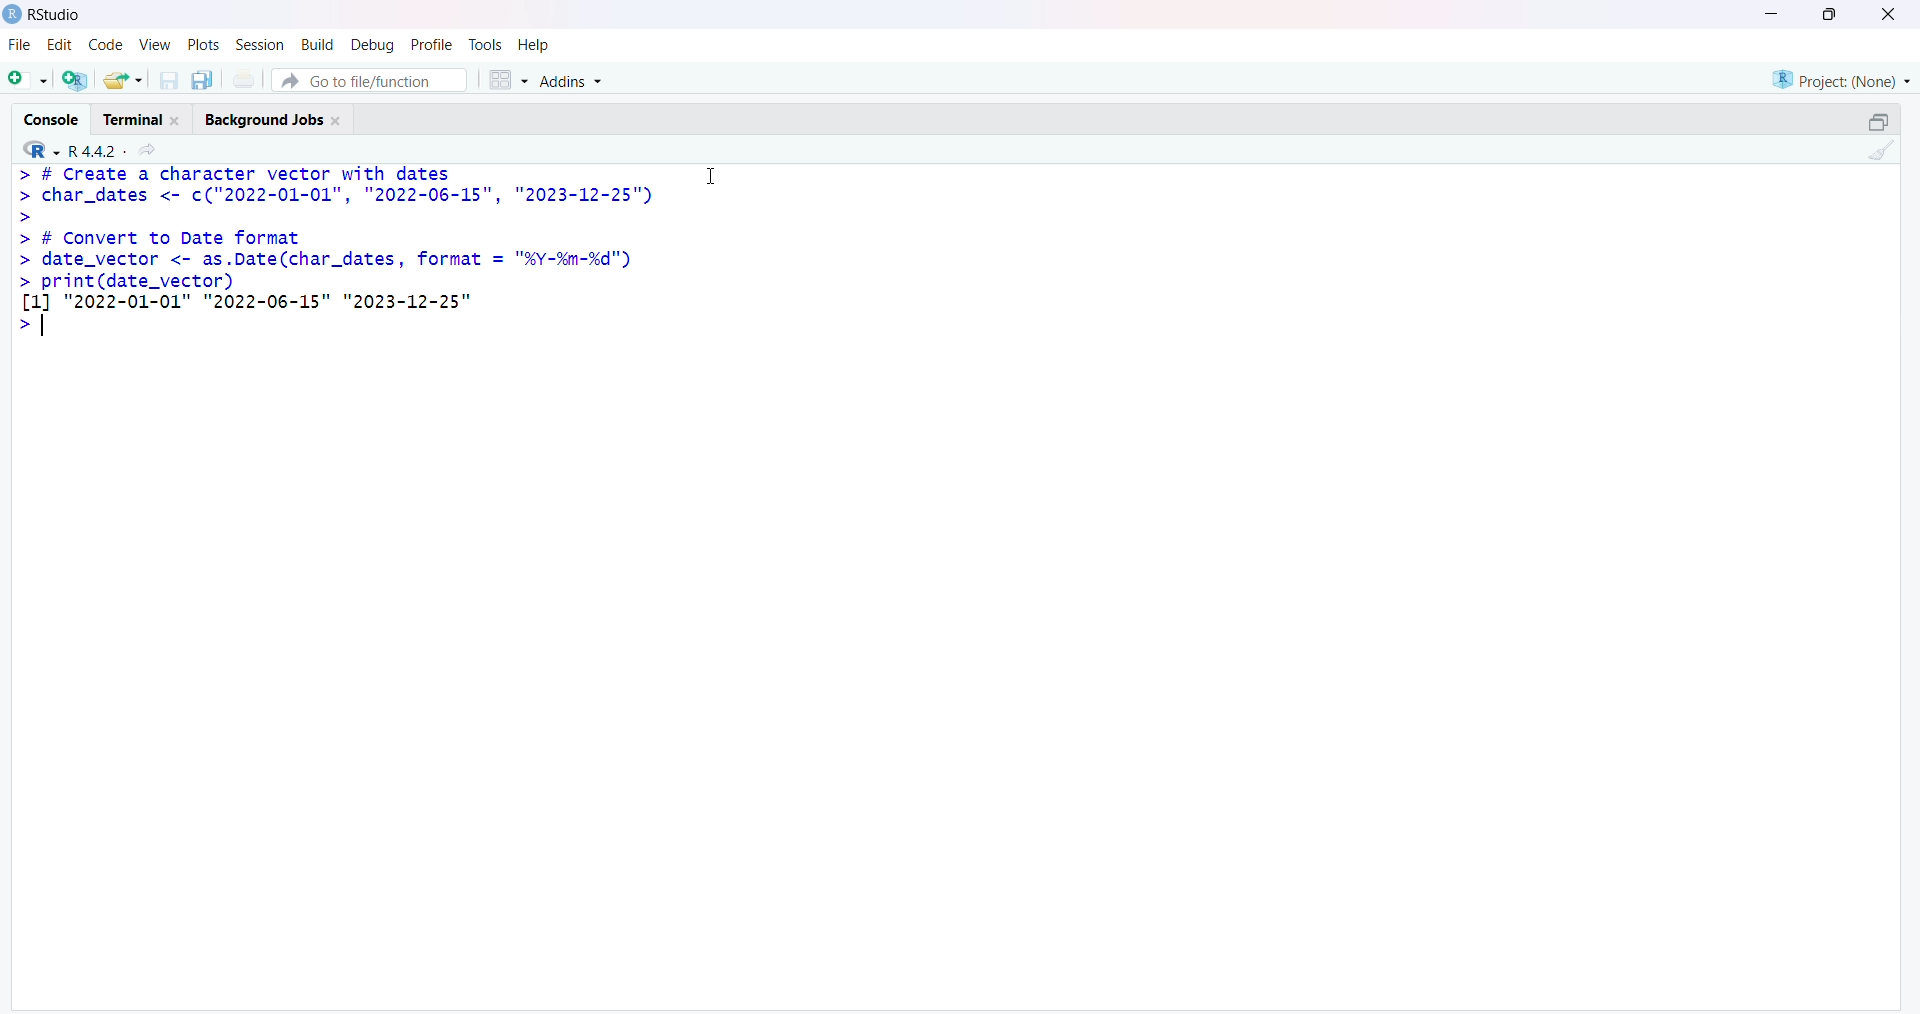  What do you see at coordinates (1878, 120) in the screenshot?
I see `Maximize/Restore` at bounding box center [1878, 120].